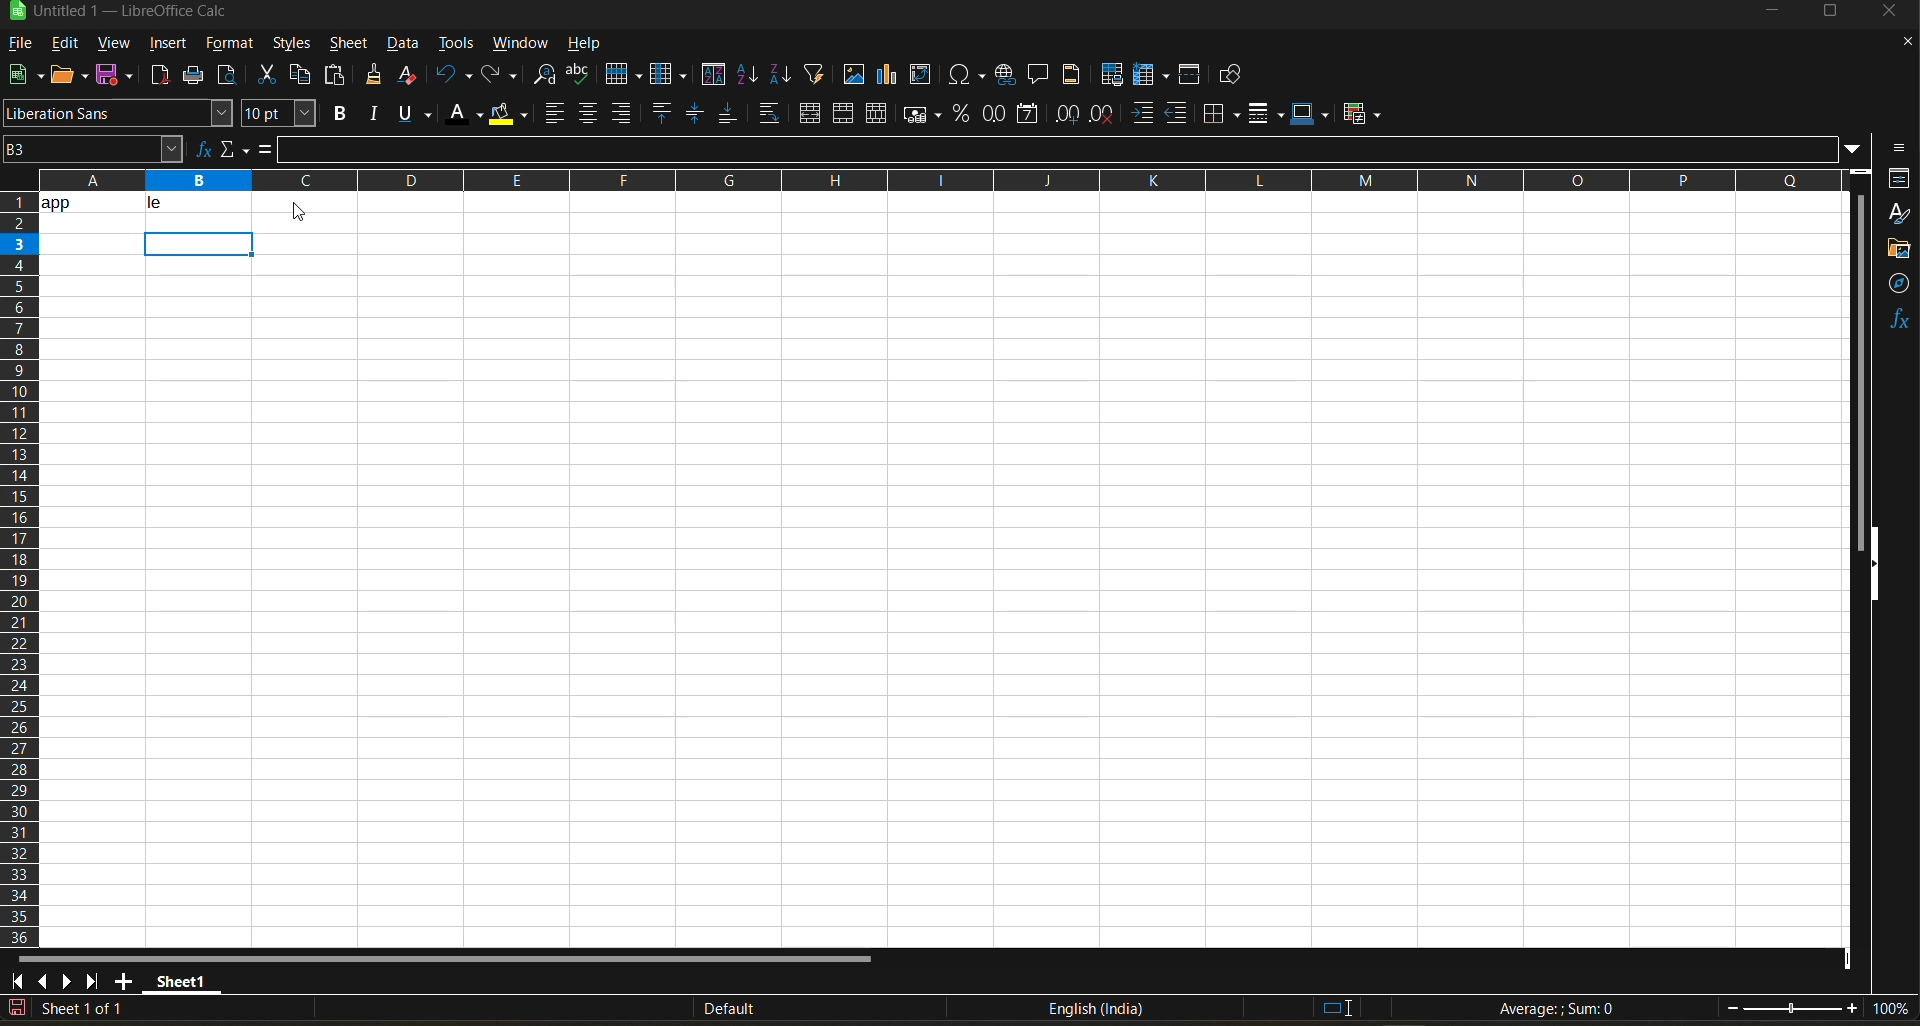 The width and height of the screenshot is (1920, 1026). Describe the element at coordinates (375, 78) in the screenshot. I see `clone formatting` at that location.